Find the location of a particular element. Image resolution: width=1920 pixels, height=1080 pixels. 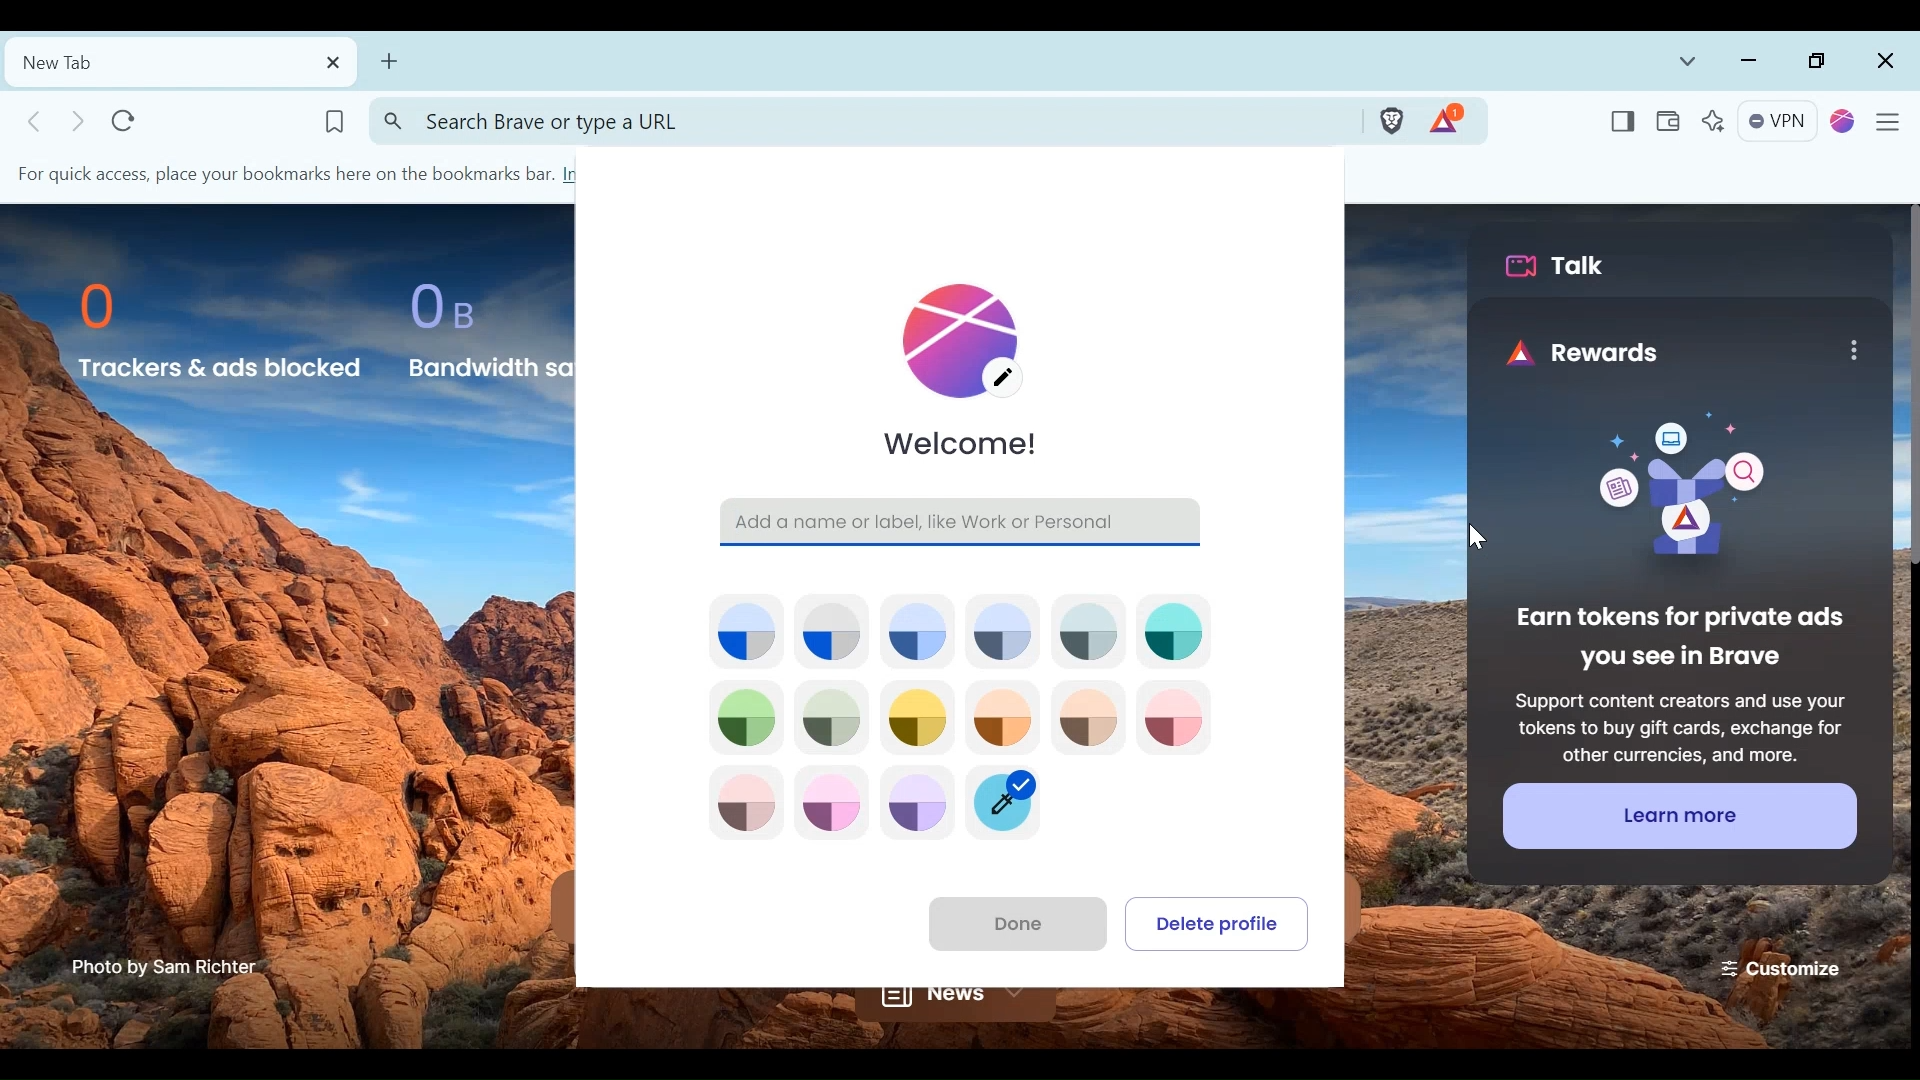

Click to go to forward is located at coordinates (80, 121).